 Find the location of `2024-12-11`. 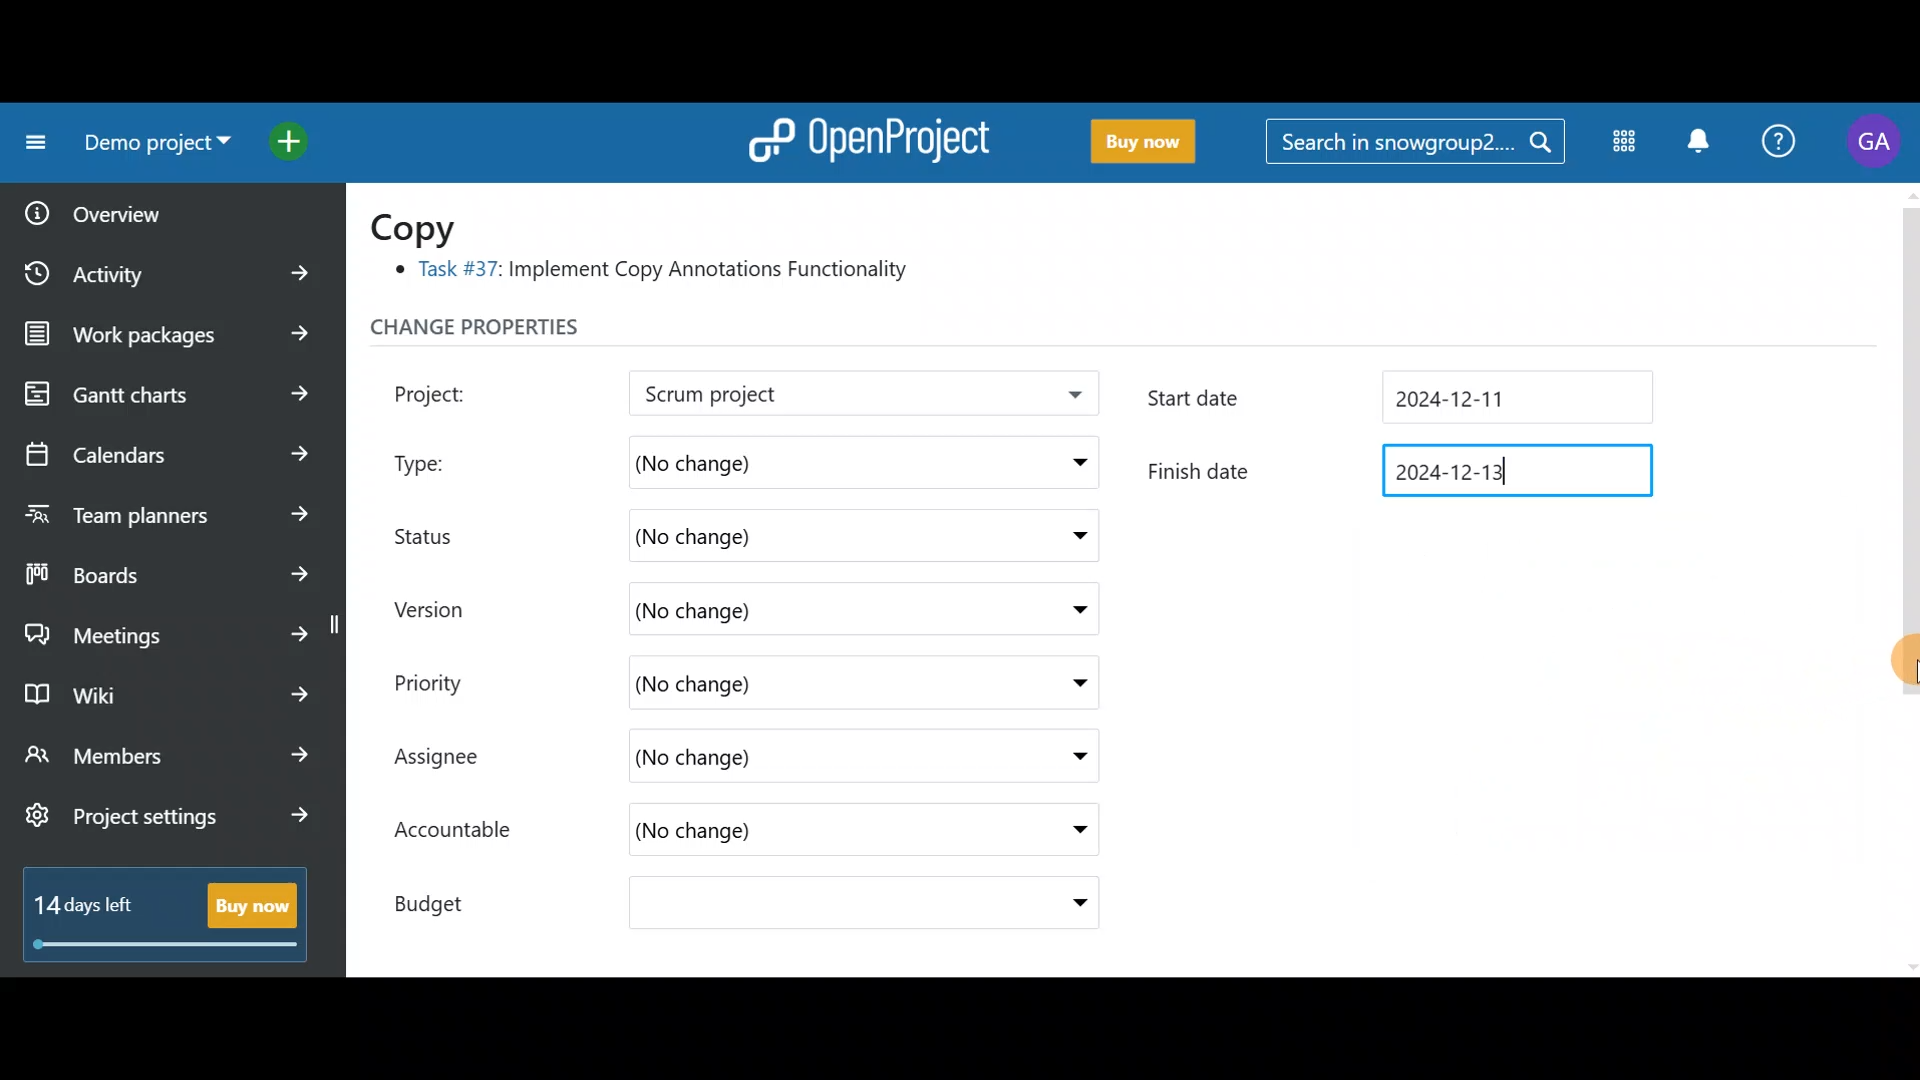

2024-12-11 is located at coordinates (1517, 394).